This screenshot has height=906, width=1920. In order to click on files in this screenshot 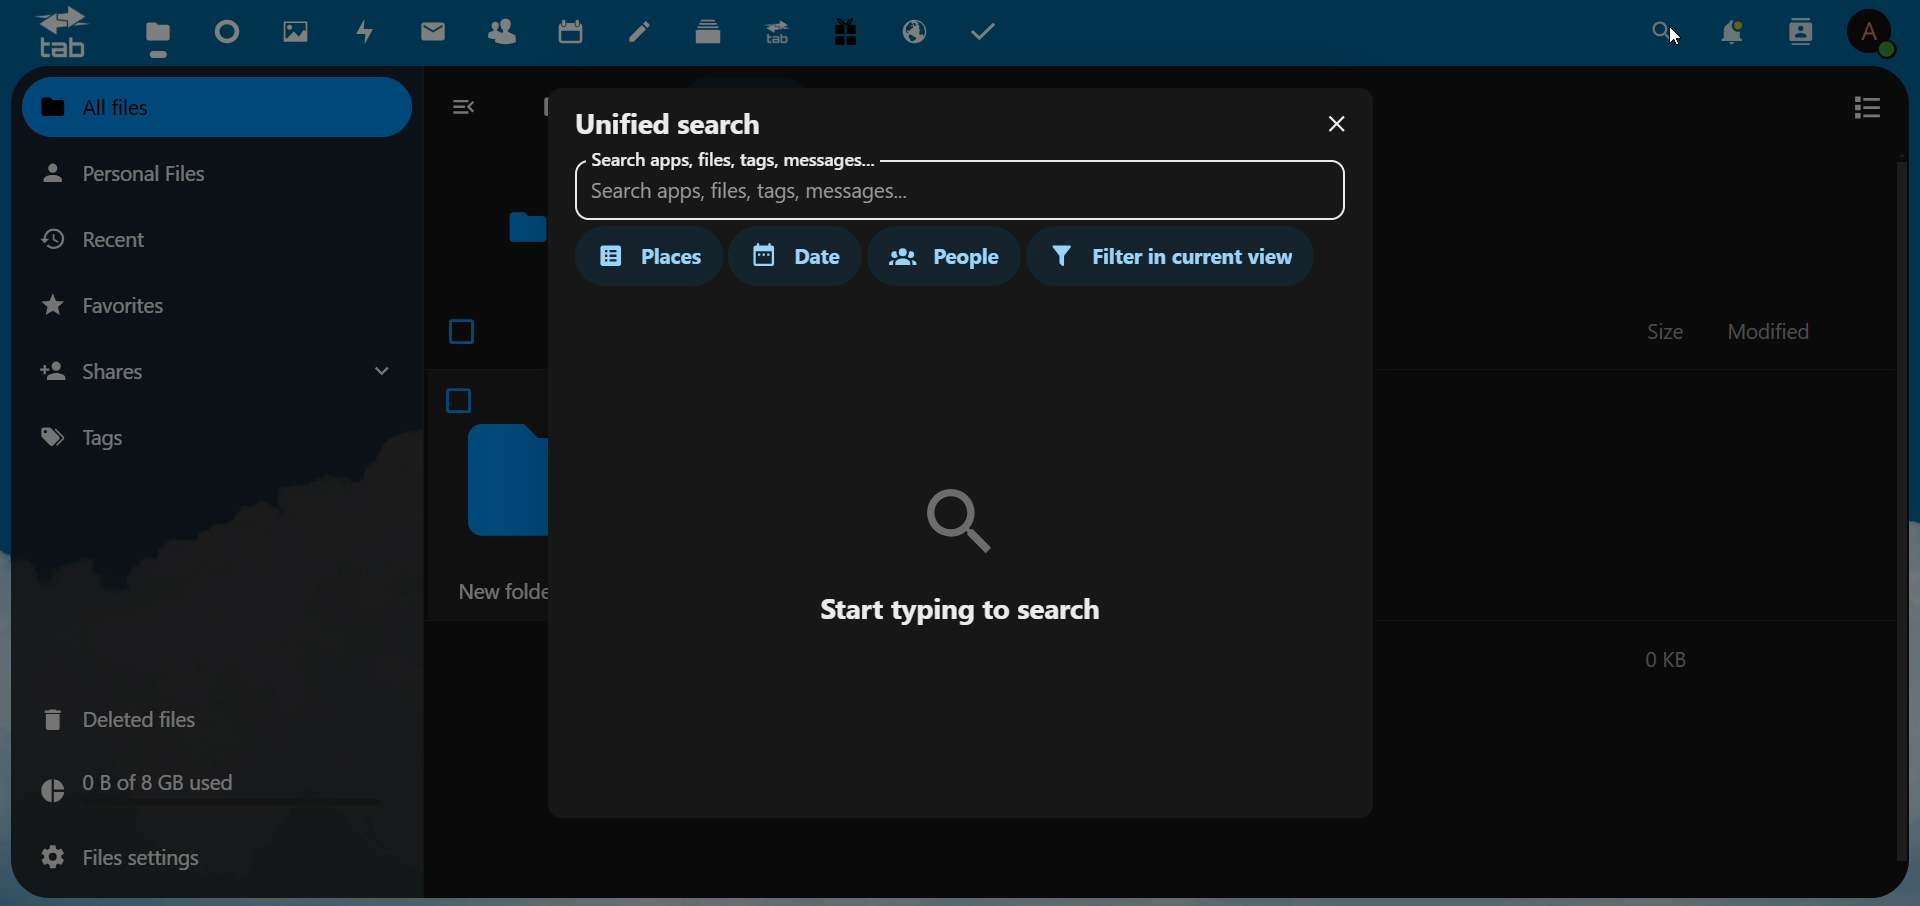, I will do `click(156, 37)`.